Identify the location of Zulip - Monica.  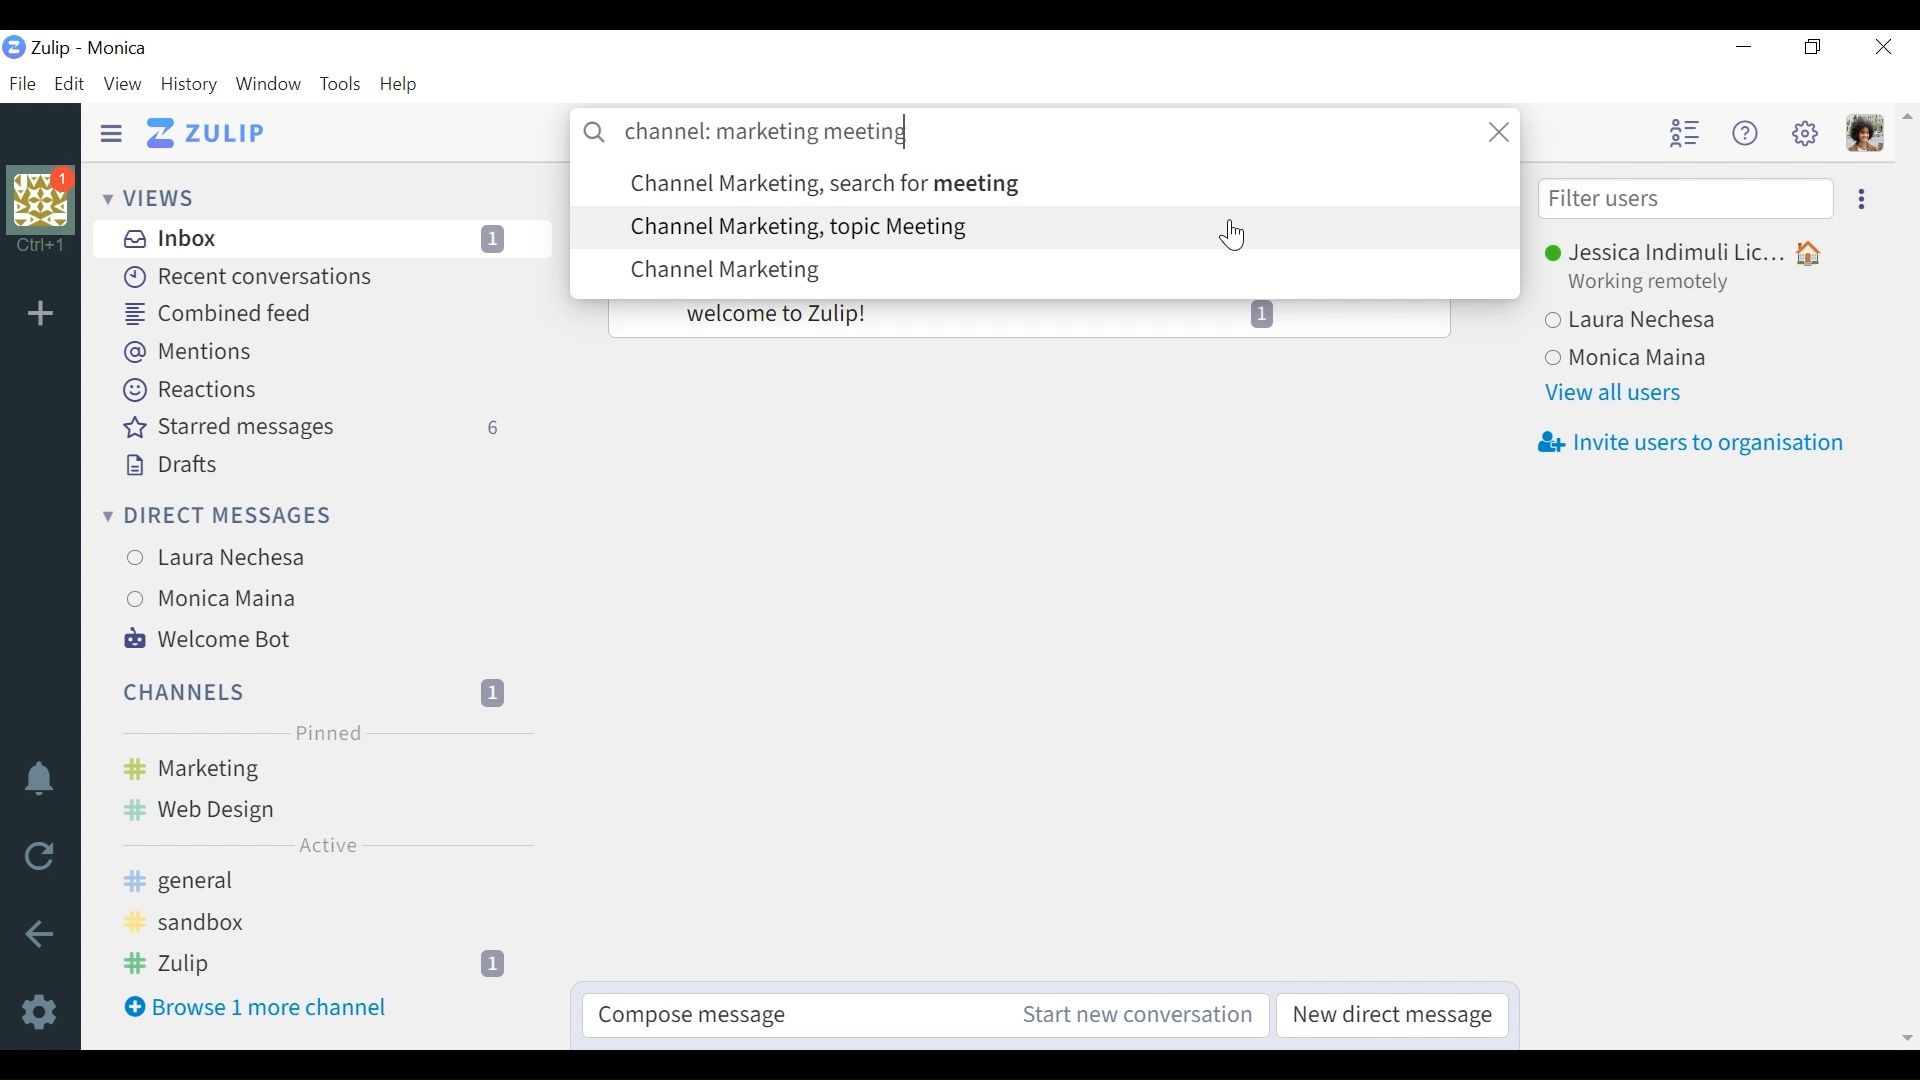
(91, 49).